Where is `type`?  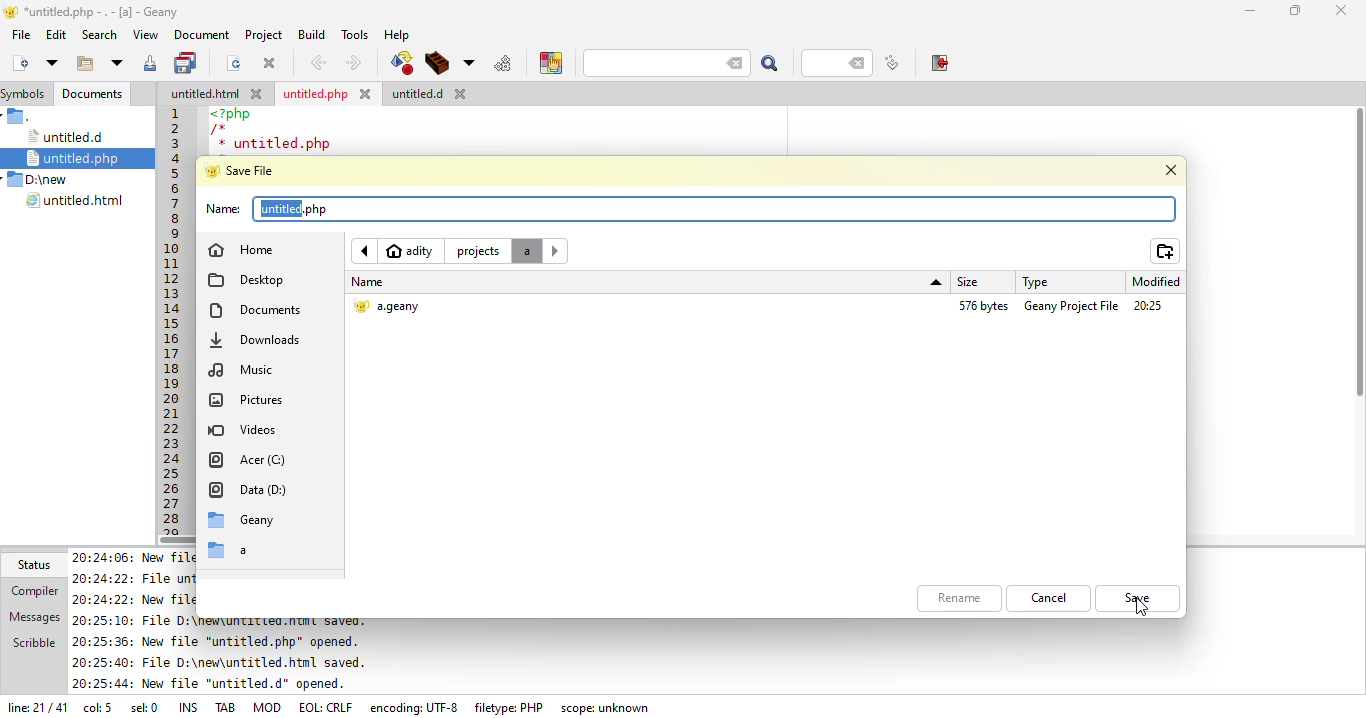 type is located at coordinates (1034, 282).